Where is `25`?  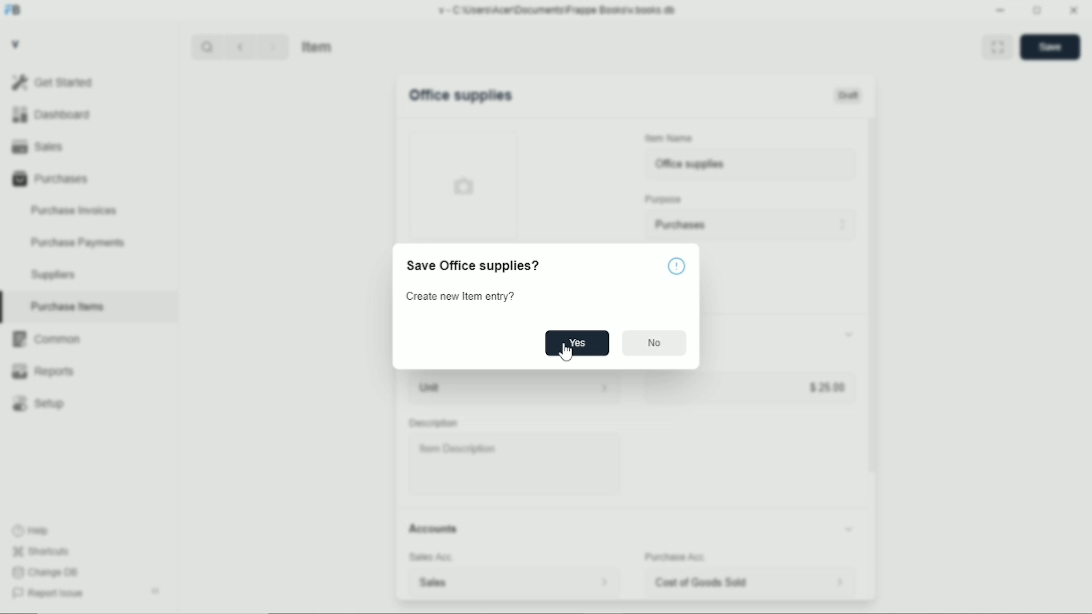 25 is located at coordinates (748, 387).